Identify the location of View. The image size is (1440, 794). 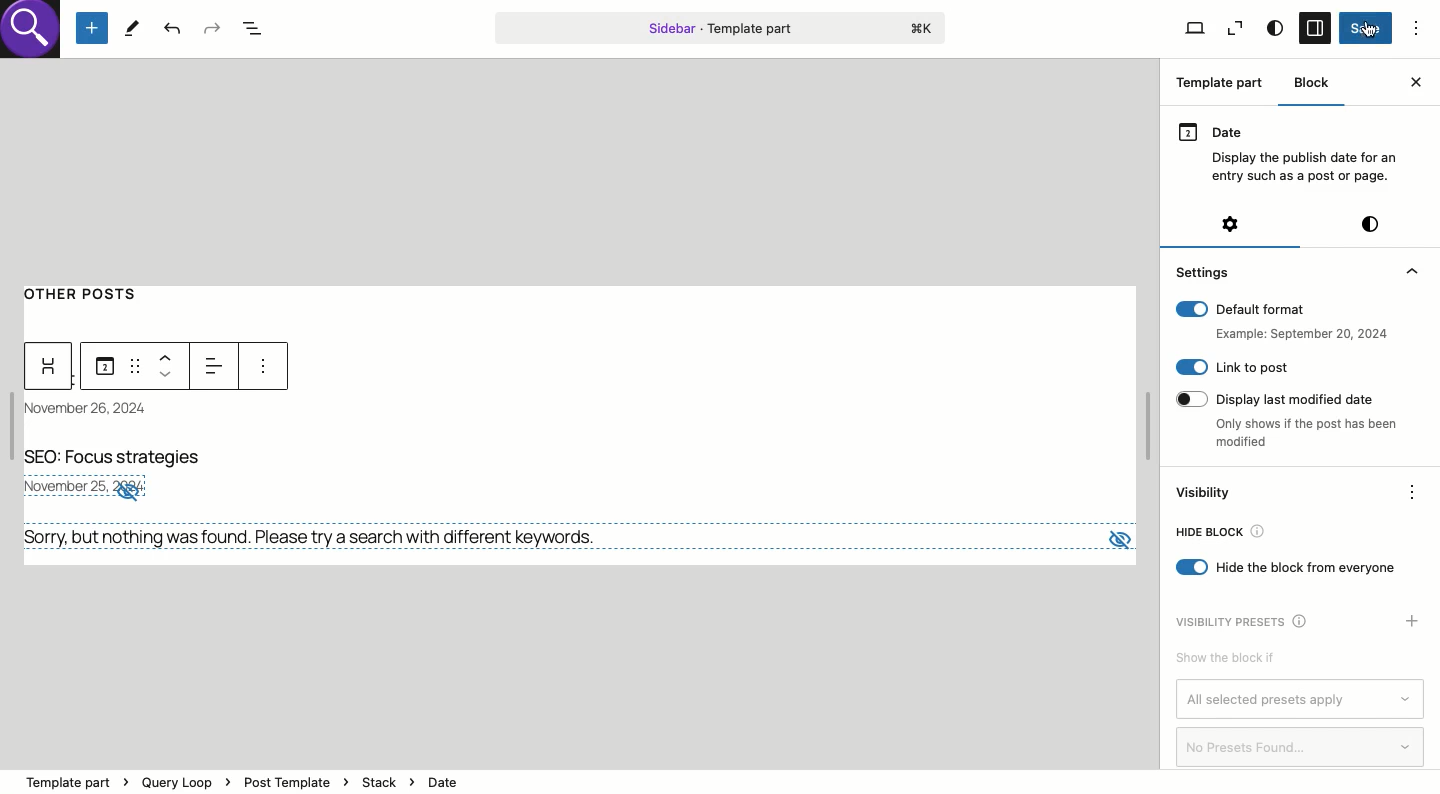
(1235, 29).